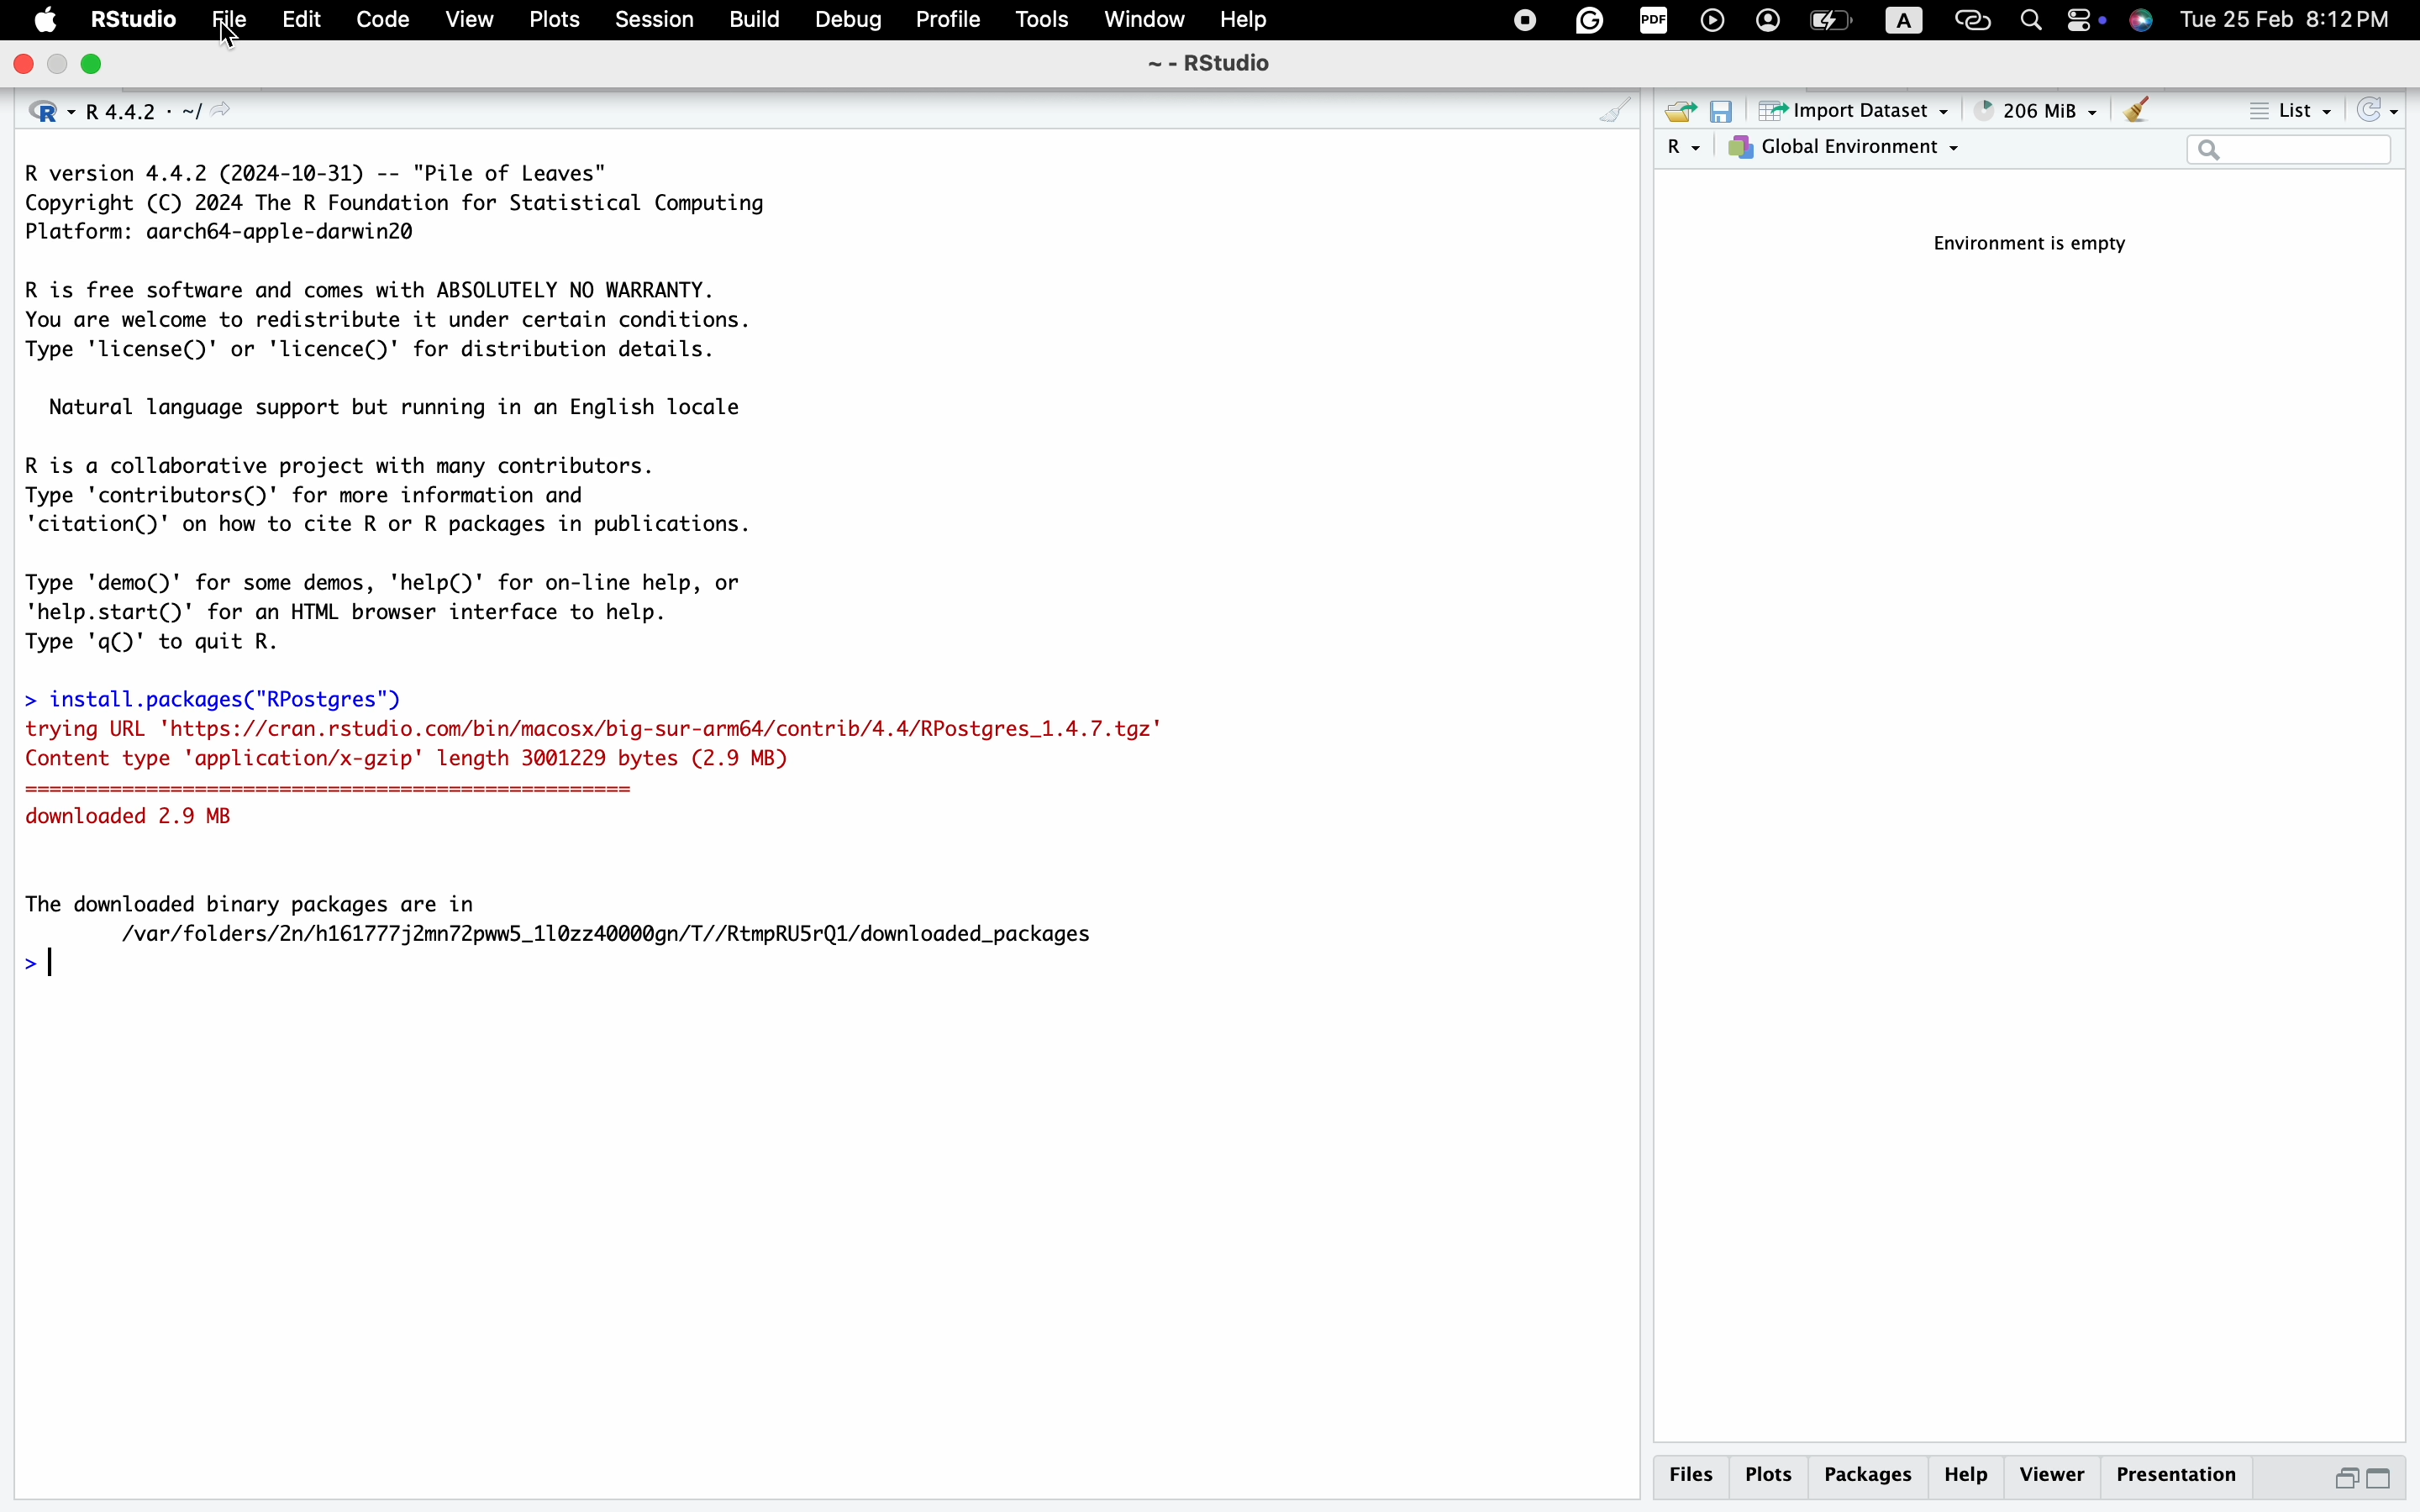 The width and height of the screenshot is (2420, 1512). What do you see at coordinates (392, 321) in the screenshot?
I see `description of R and license` at bounding box center [392, 321].